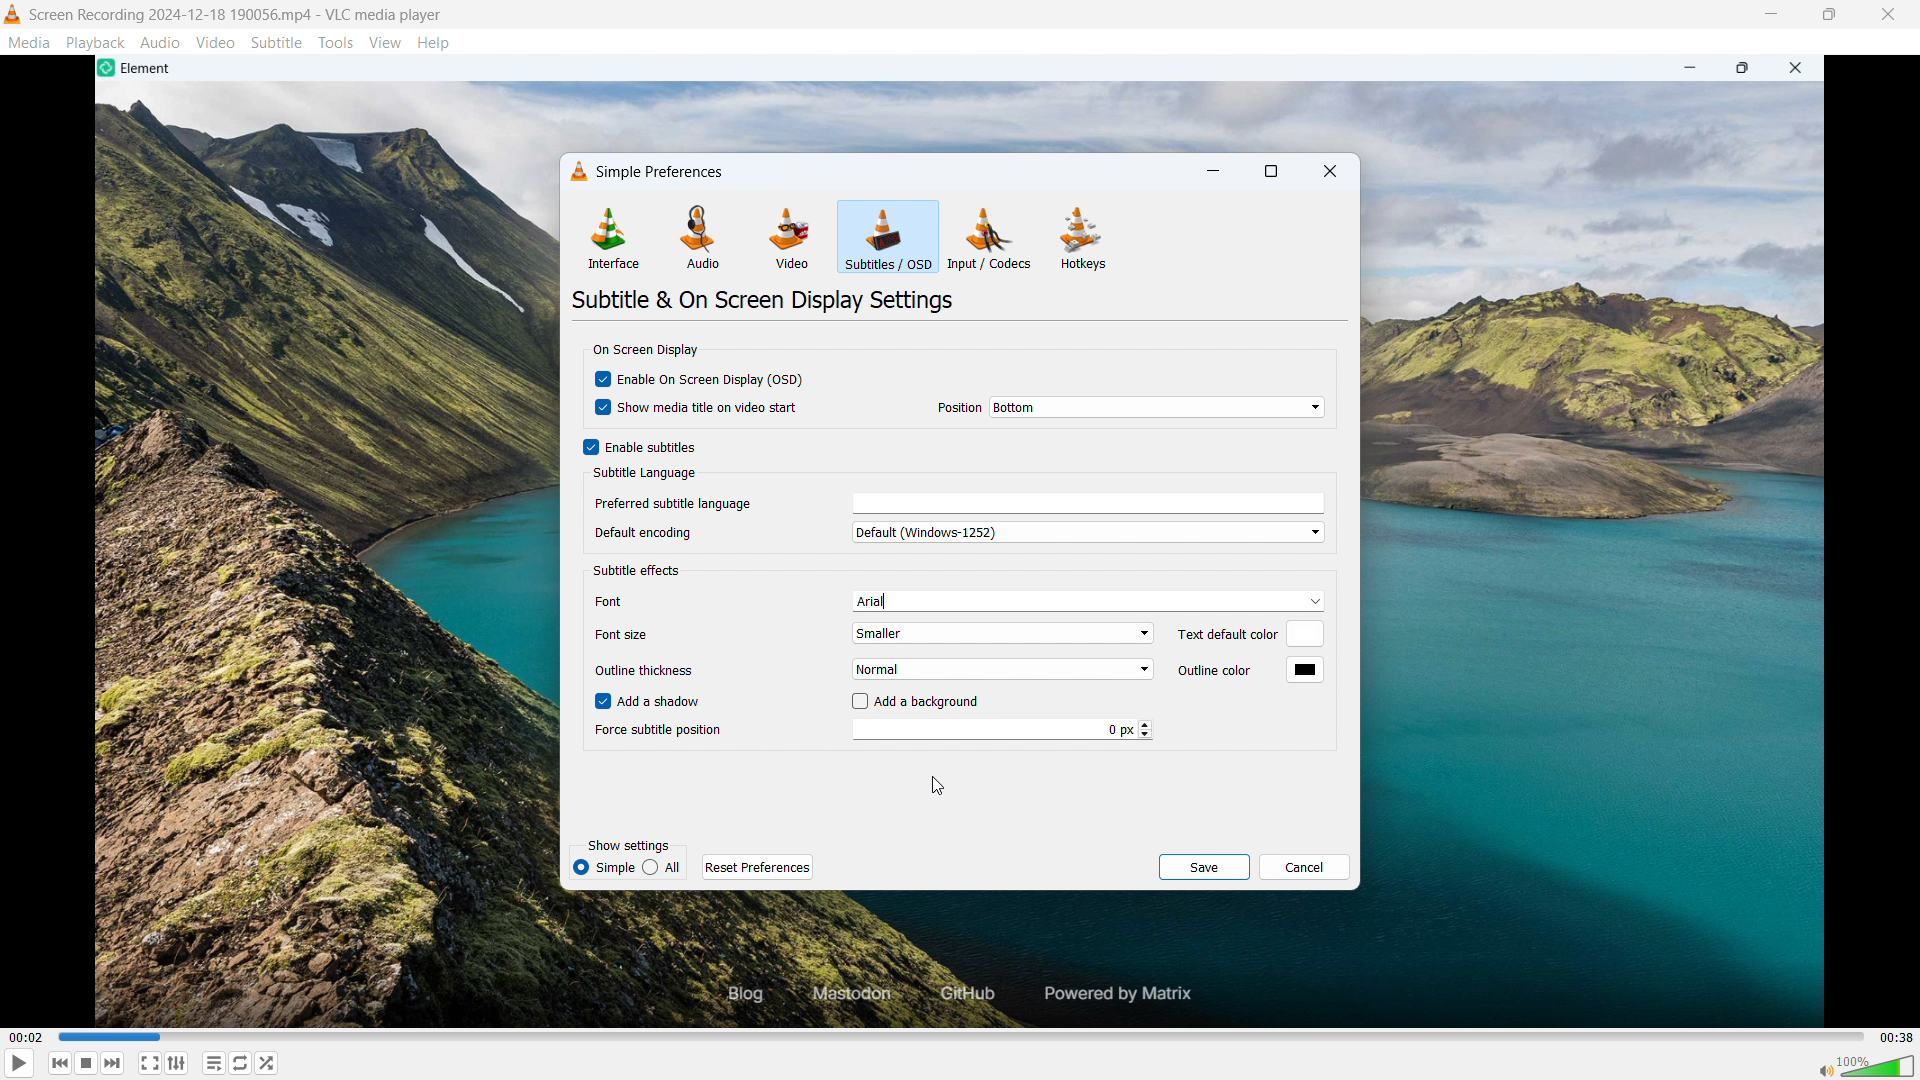  Describe the element at coordinates (939, 785) in the screenshot. I see `cursor` at that location.